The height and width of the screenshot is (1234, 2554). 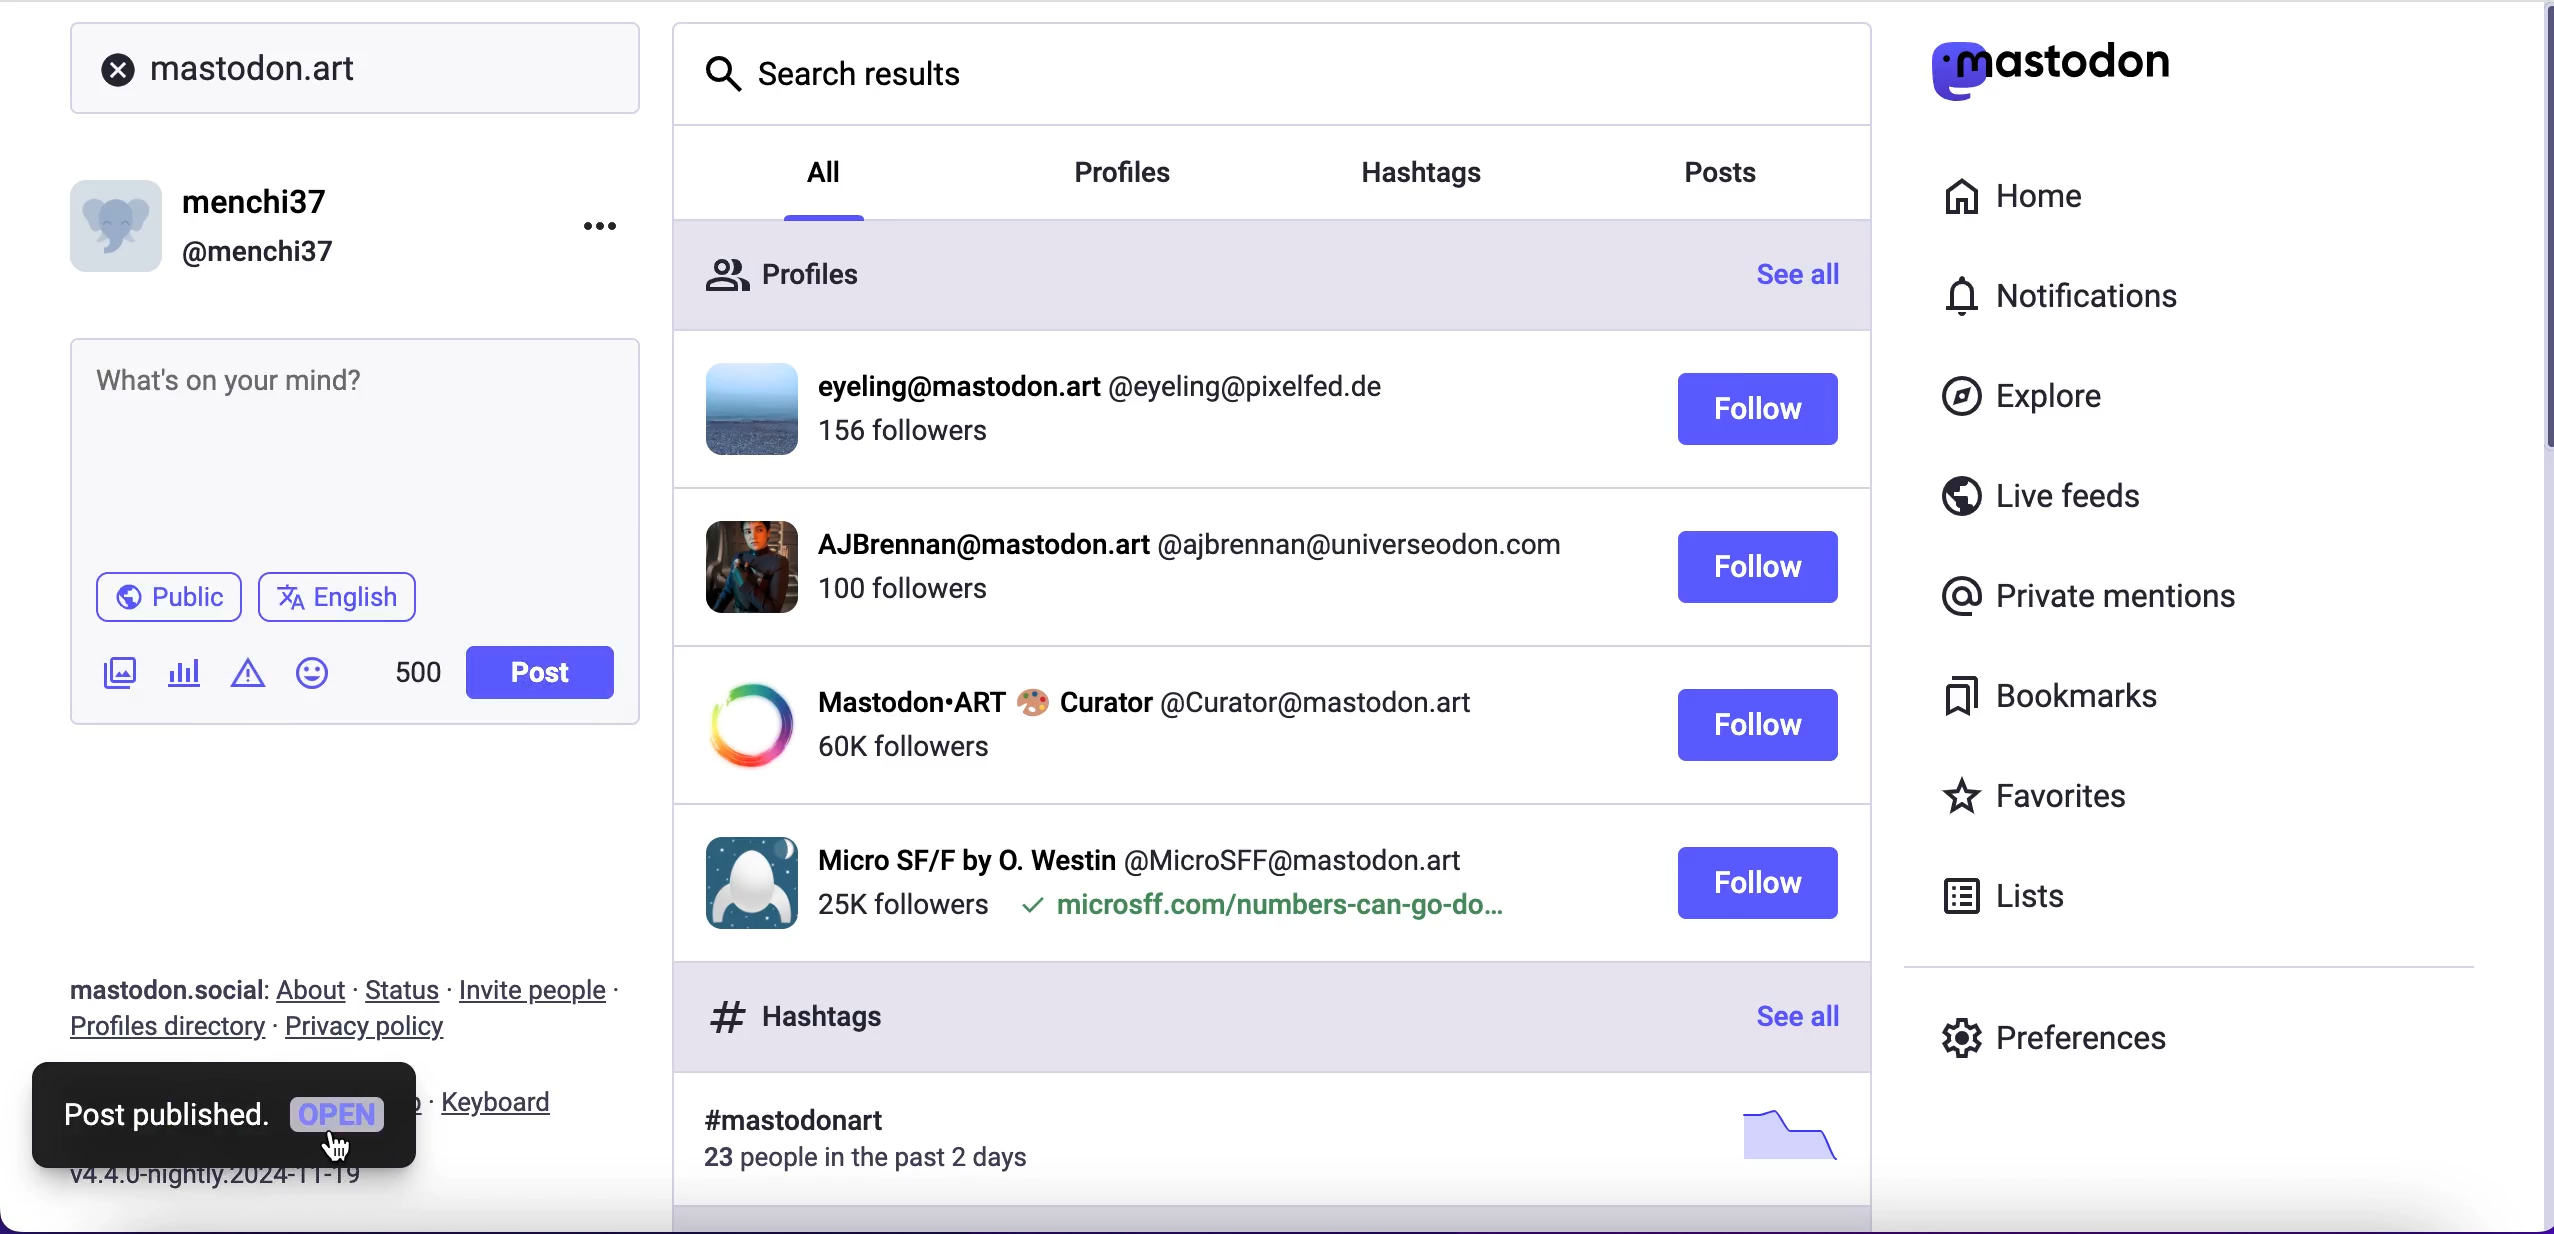 What do you see at coordinates (603, 227) in the screenshot?
I see `options` at bounding box center [603, 227].